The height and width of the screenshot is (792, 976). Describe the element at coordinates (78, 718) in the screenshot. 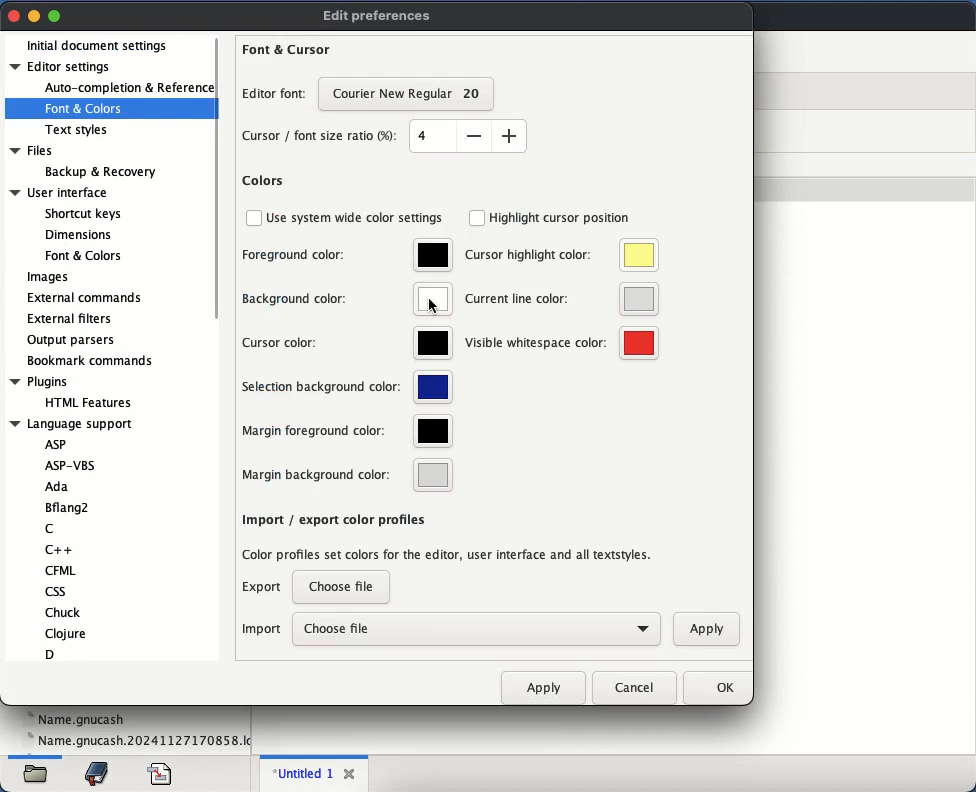

I see `name.gnucash` at that location.